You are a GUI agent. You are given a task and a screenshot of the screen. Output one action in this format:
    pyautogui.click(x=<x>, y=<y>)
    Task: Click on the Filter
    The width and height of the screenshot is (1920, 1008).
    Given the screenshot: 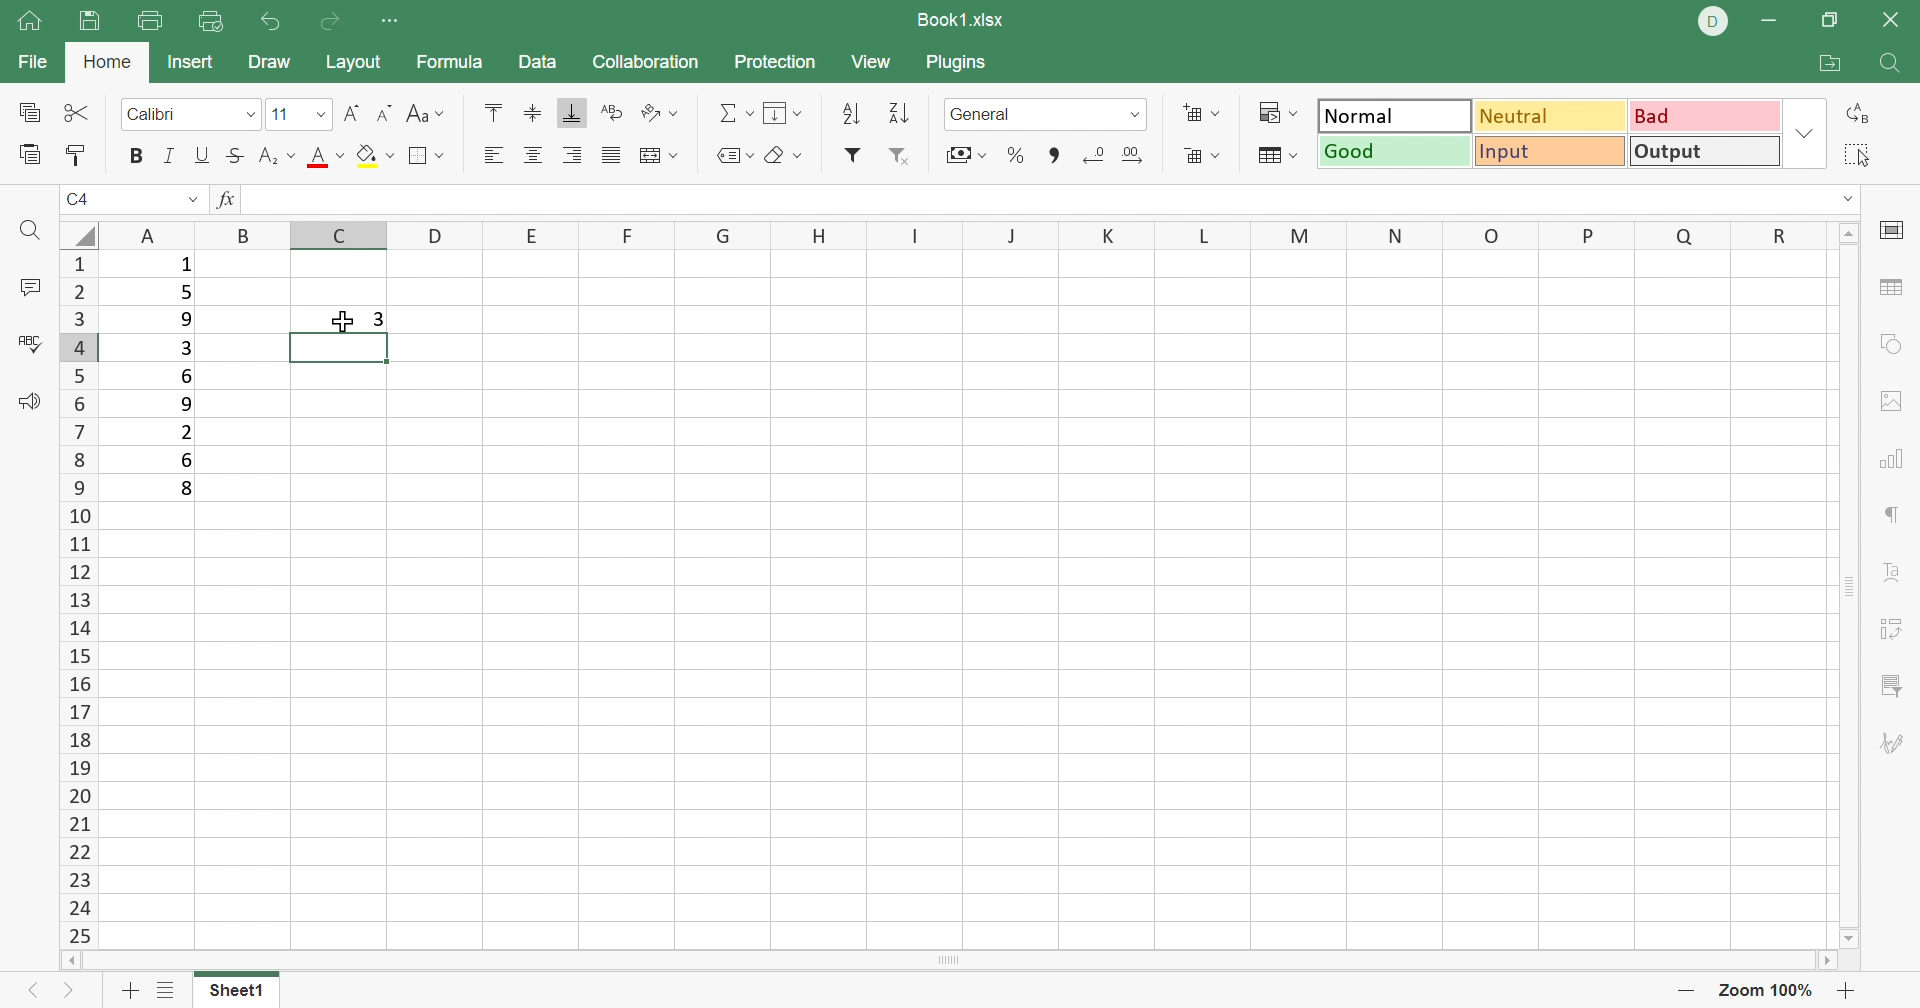 What is the action you would take?
    pyautogui.click(x=853, y=154)
    